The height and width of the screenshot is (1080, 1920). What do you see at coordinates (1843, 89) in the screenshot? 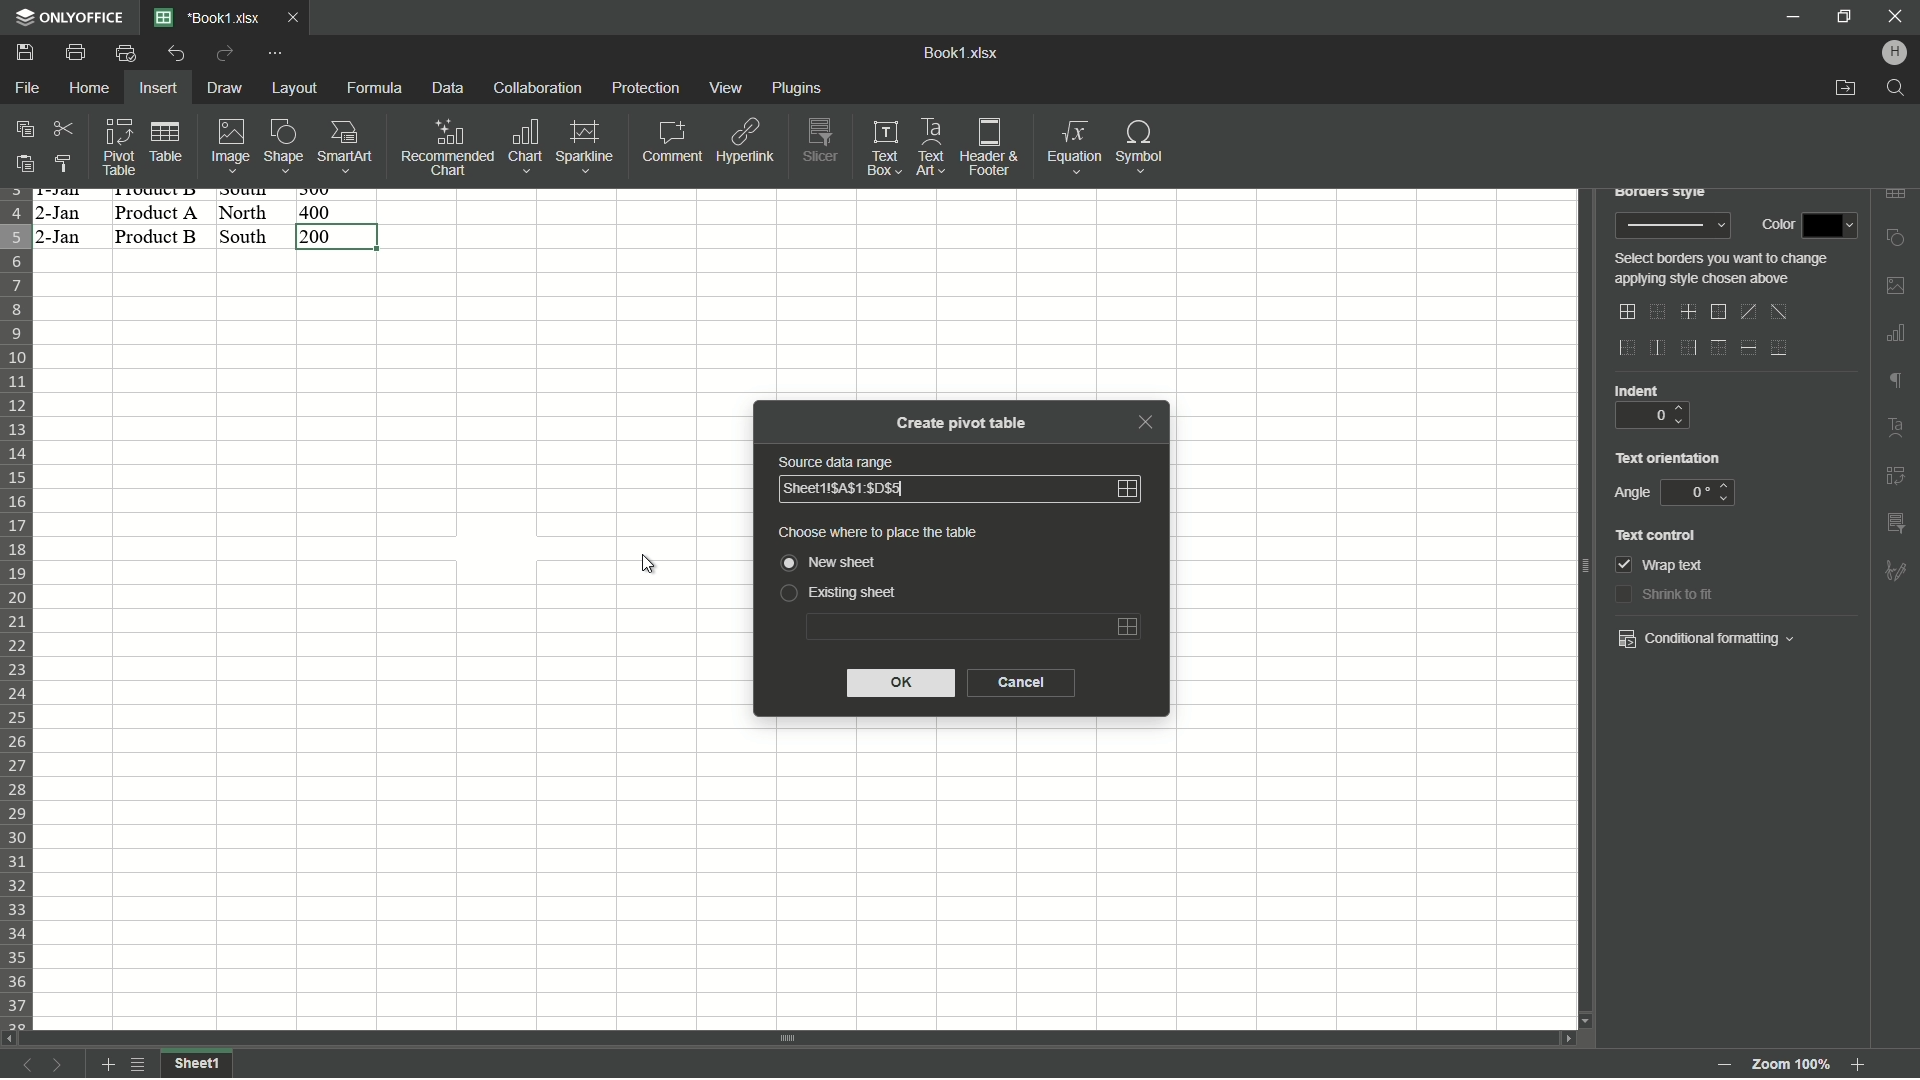
I see `open file location` at bounding box center [1843, 89].